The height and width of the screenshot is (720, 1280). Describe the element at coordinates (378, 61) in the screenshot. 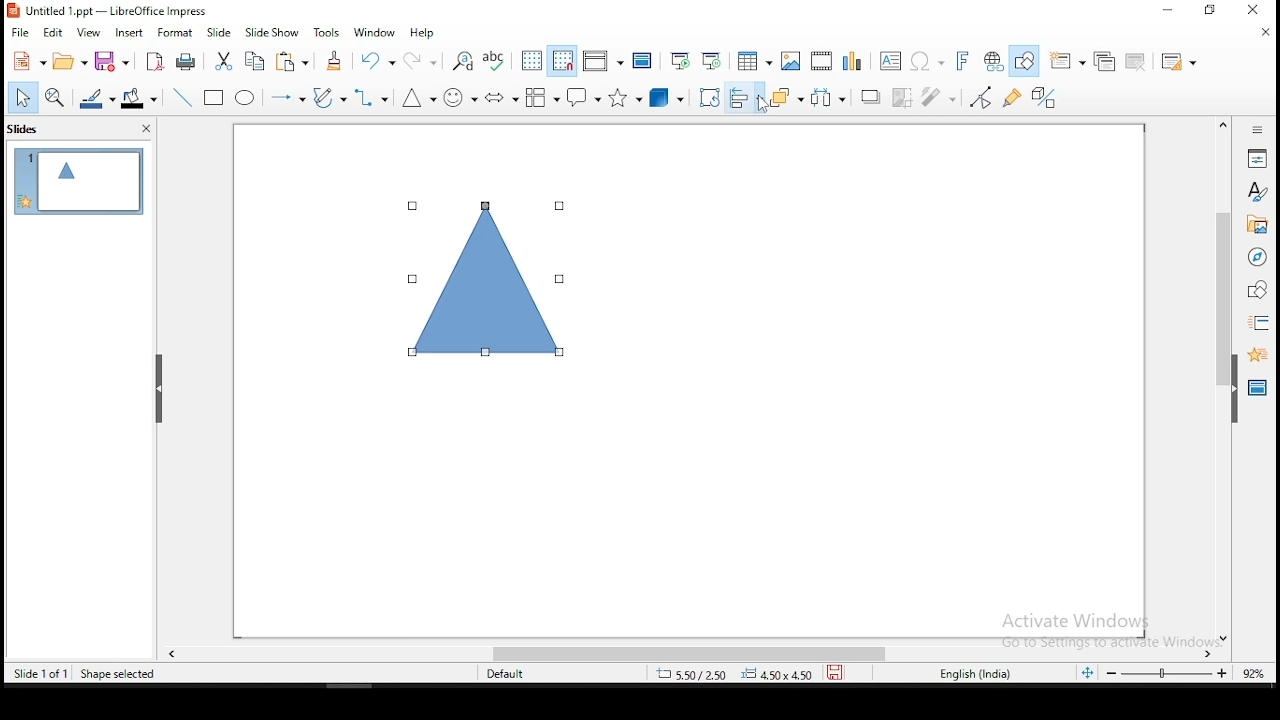

I see `undo` at that location.